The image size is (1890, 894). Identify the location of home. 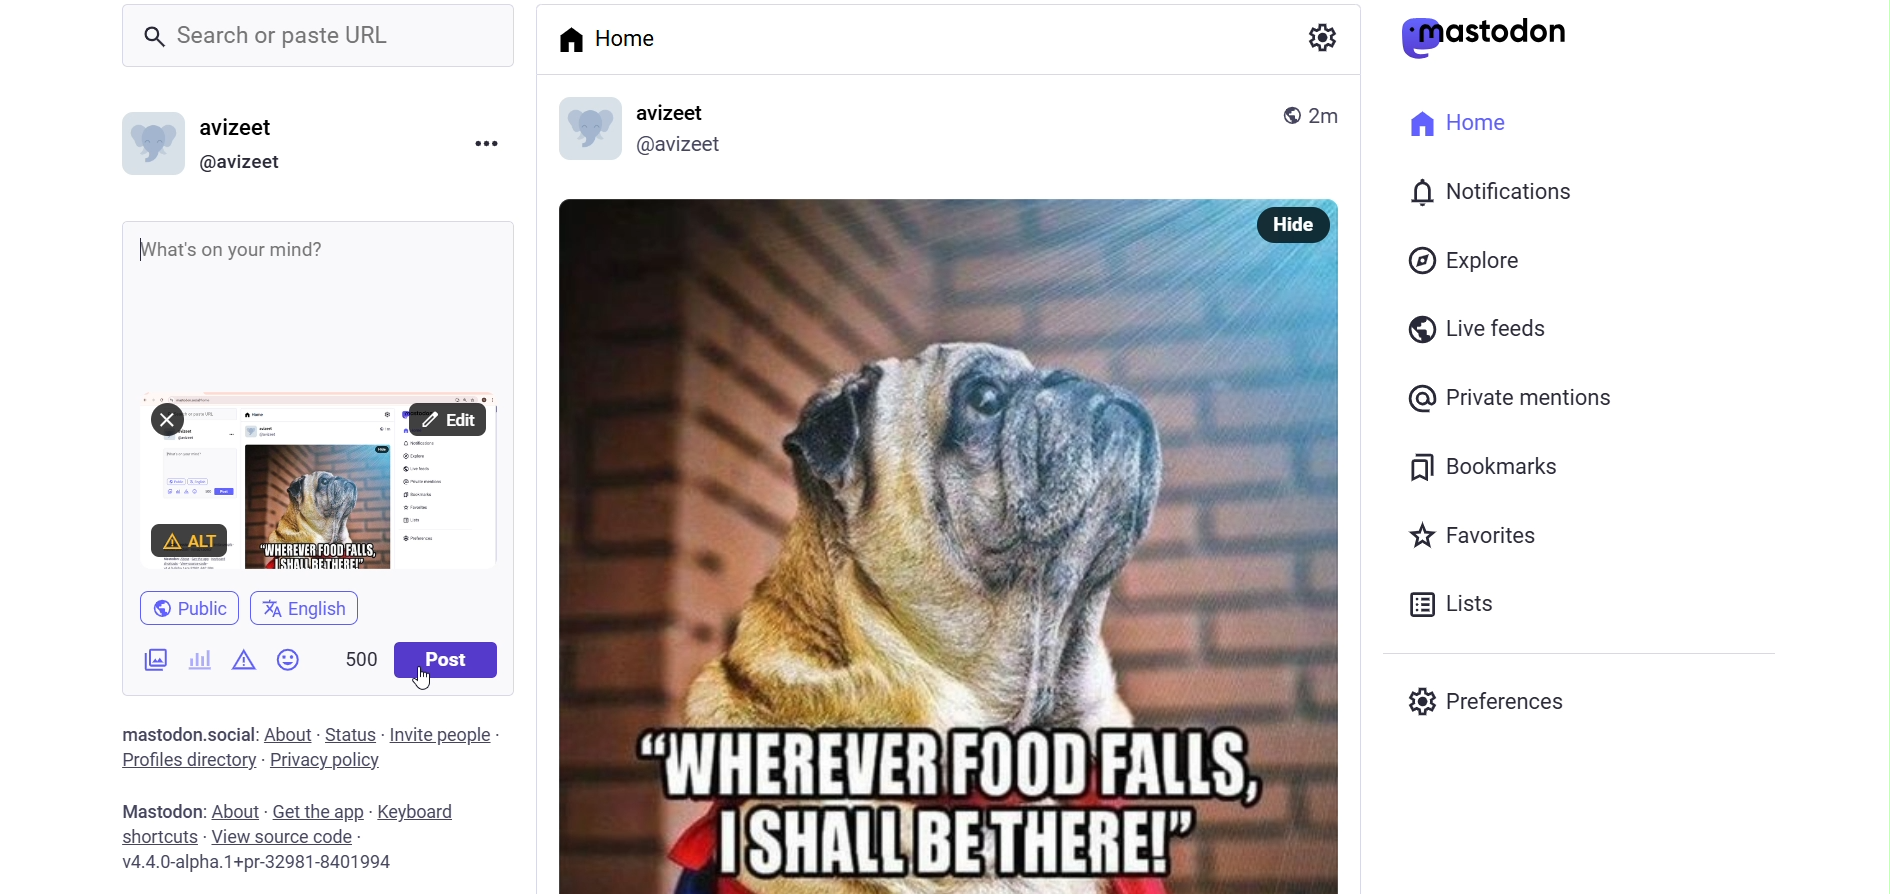
(1471, 127).